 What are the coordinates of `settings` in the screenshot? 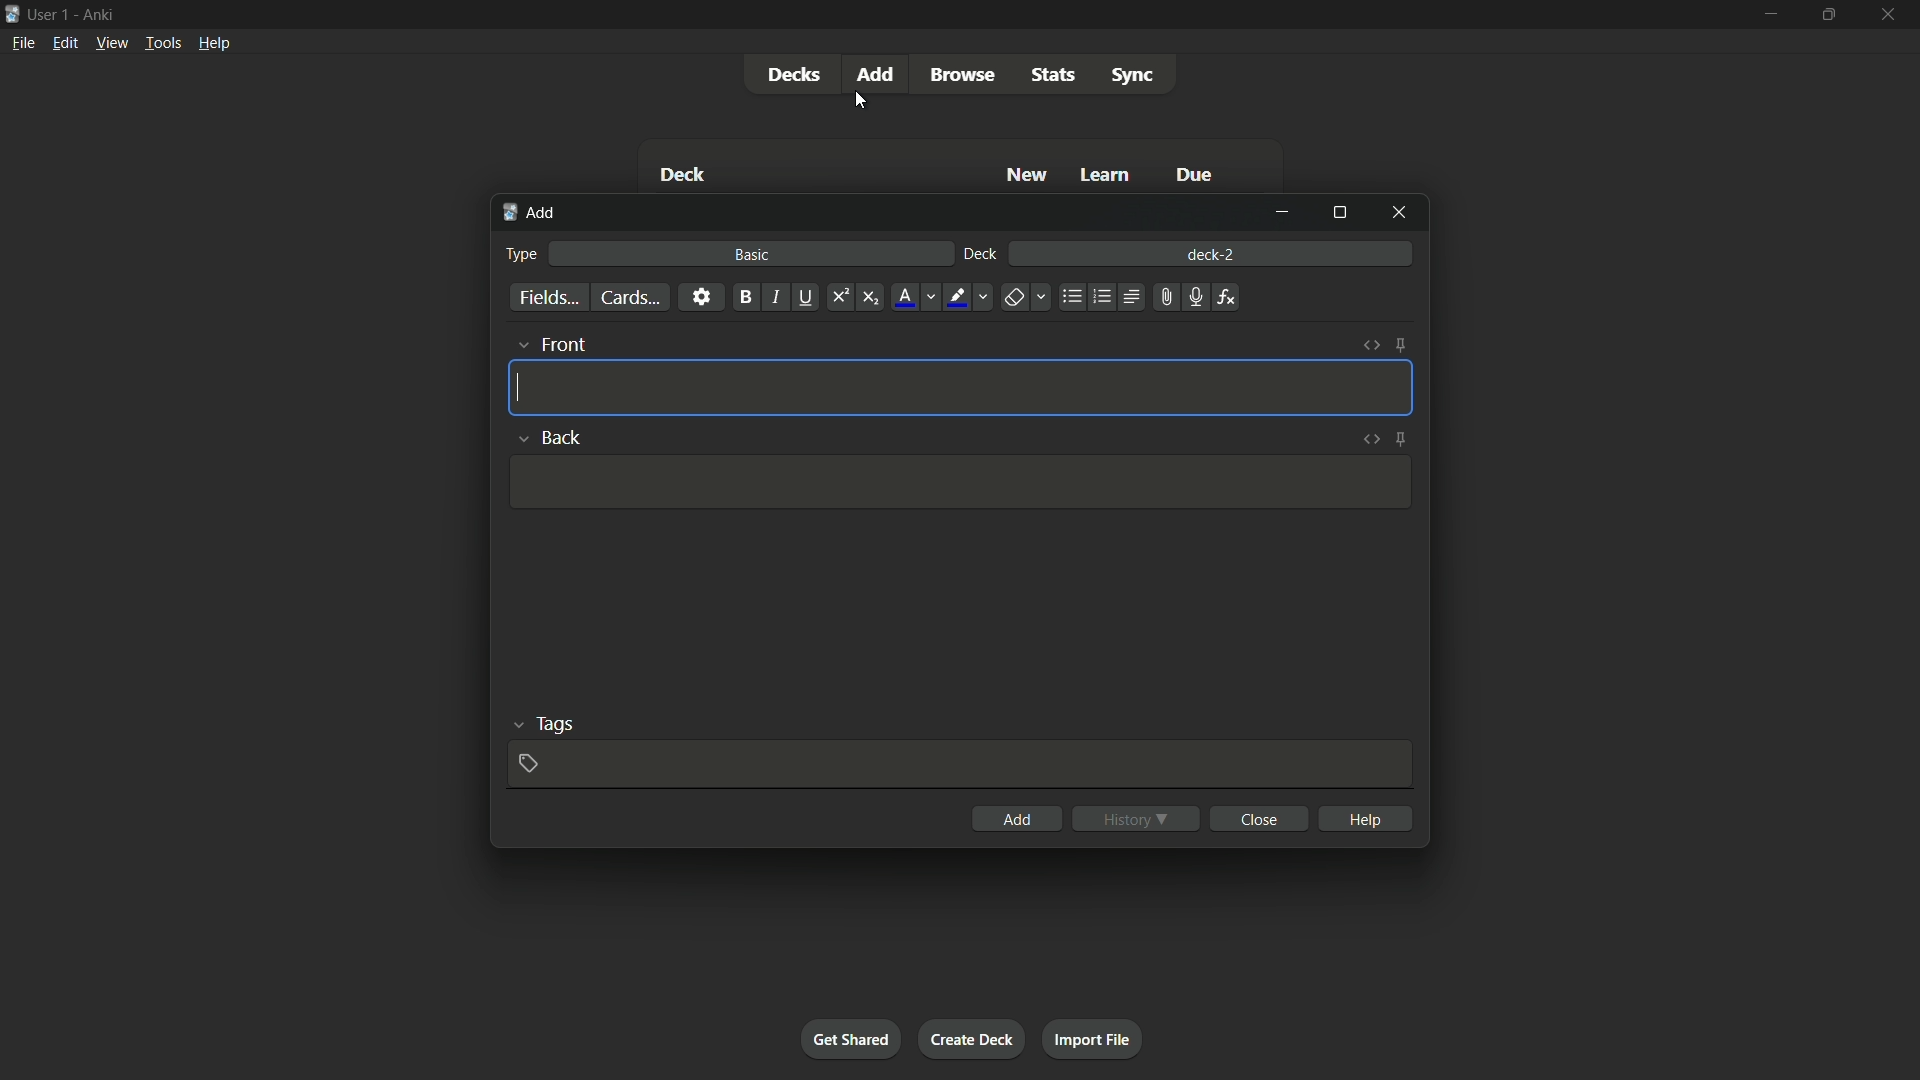 It's located at (701, 298).